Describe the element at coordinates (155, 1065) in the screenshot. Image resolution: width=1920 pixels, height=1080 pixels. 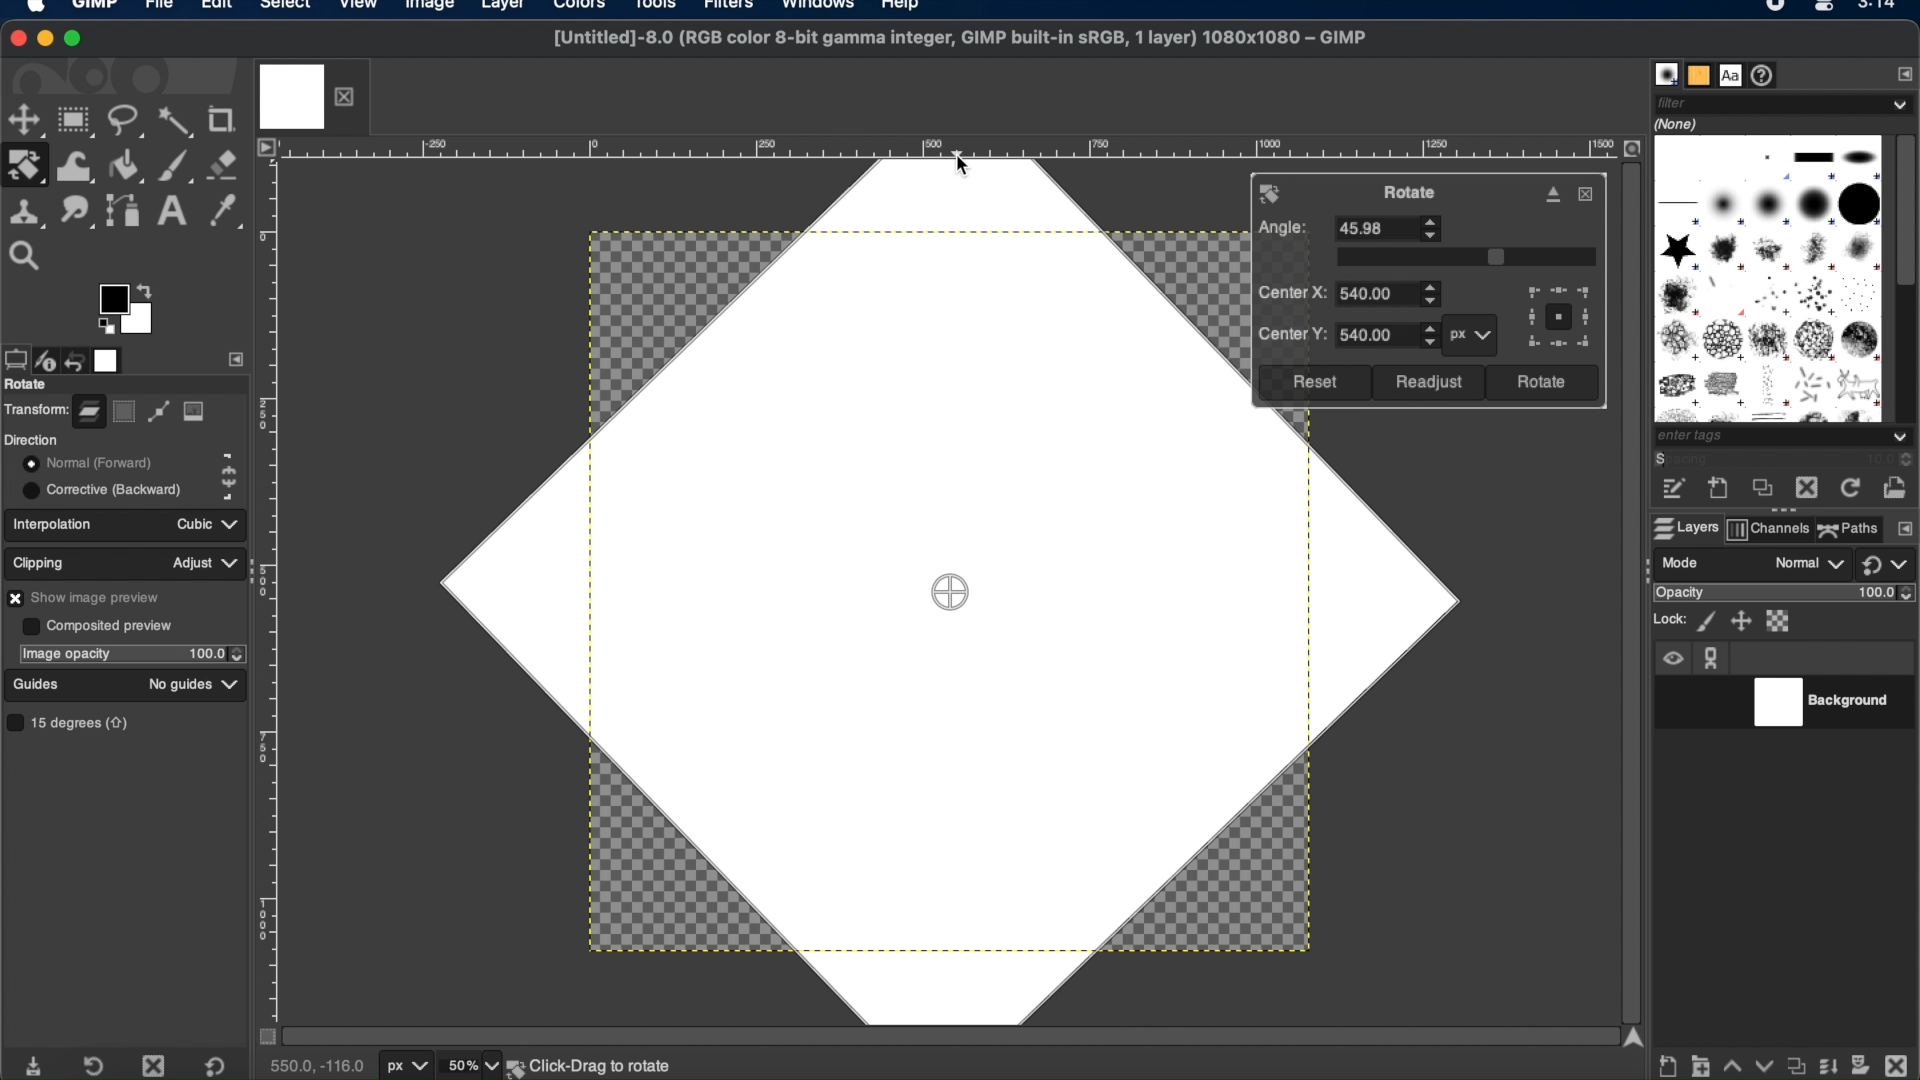
I see `delete tool preset` at that location.